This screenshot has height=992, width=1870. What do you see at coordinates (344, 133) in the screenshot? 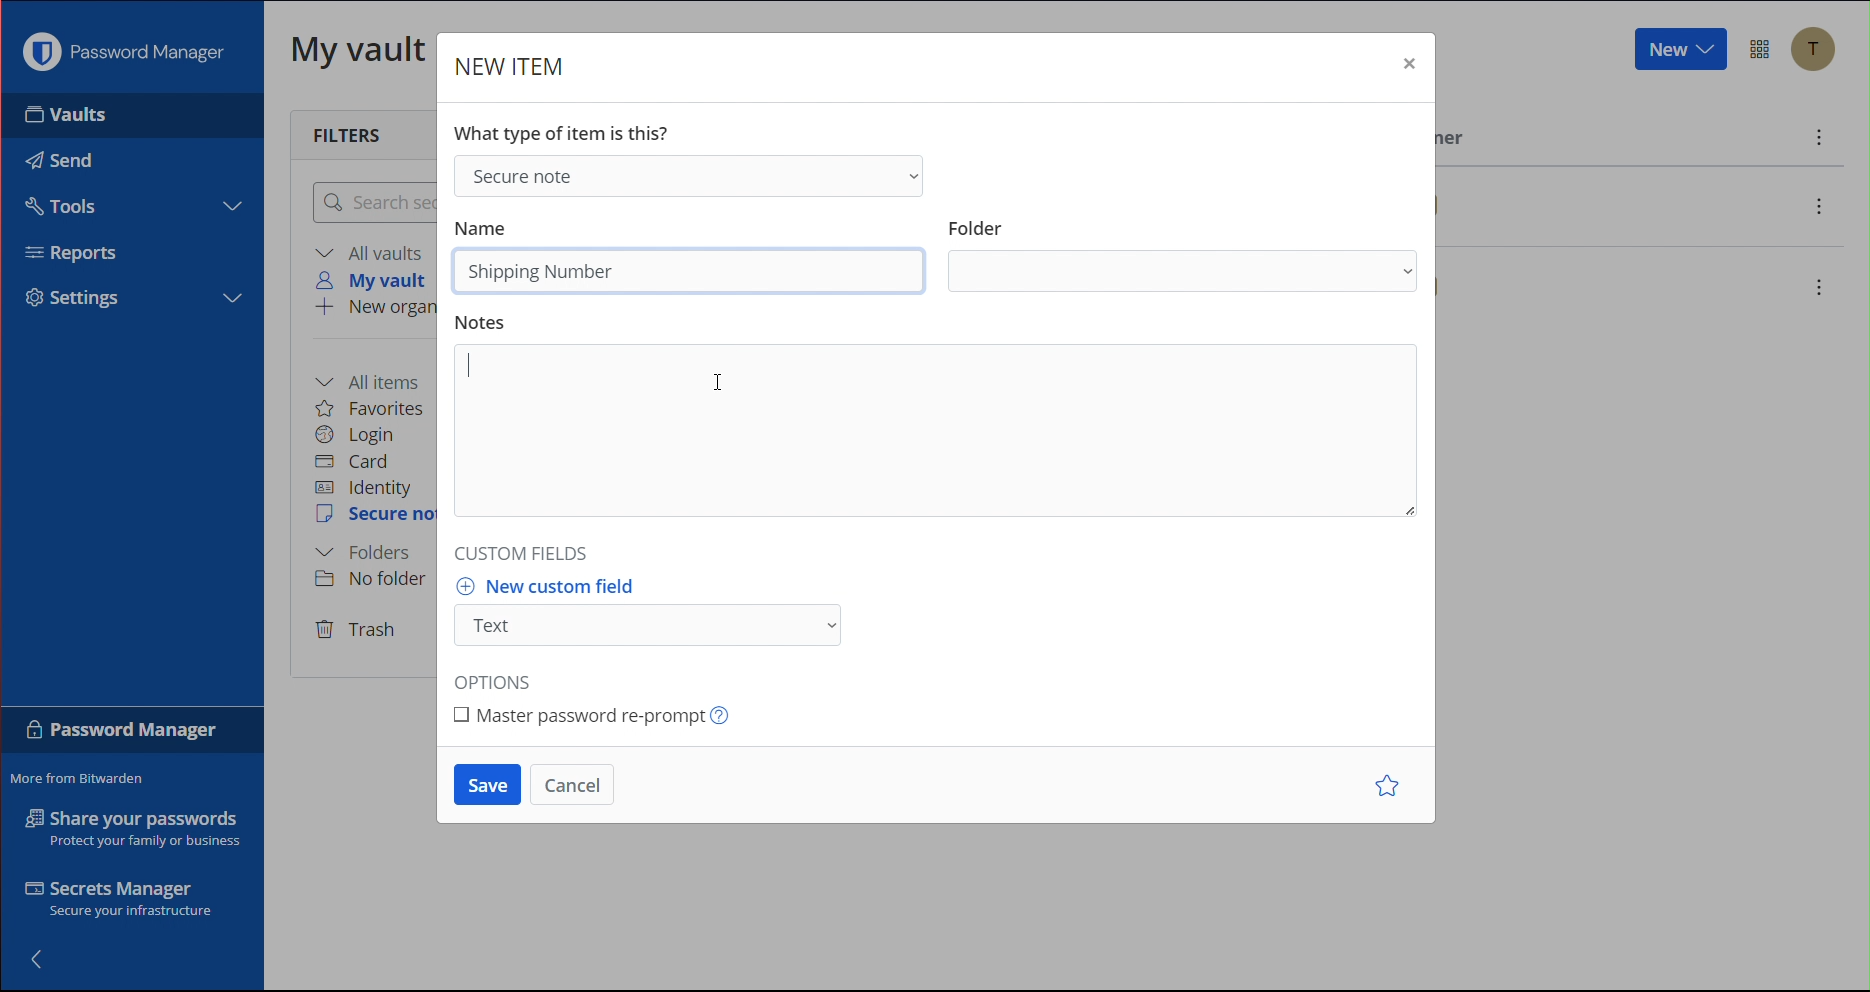
I see `Filters` at bounding box center [344, 133].